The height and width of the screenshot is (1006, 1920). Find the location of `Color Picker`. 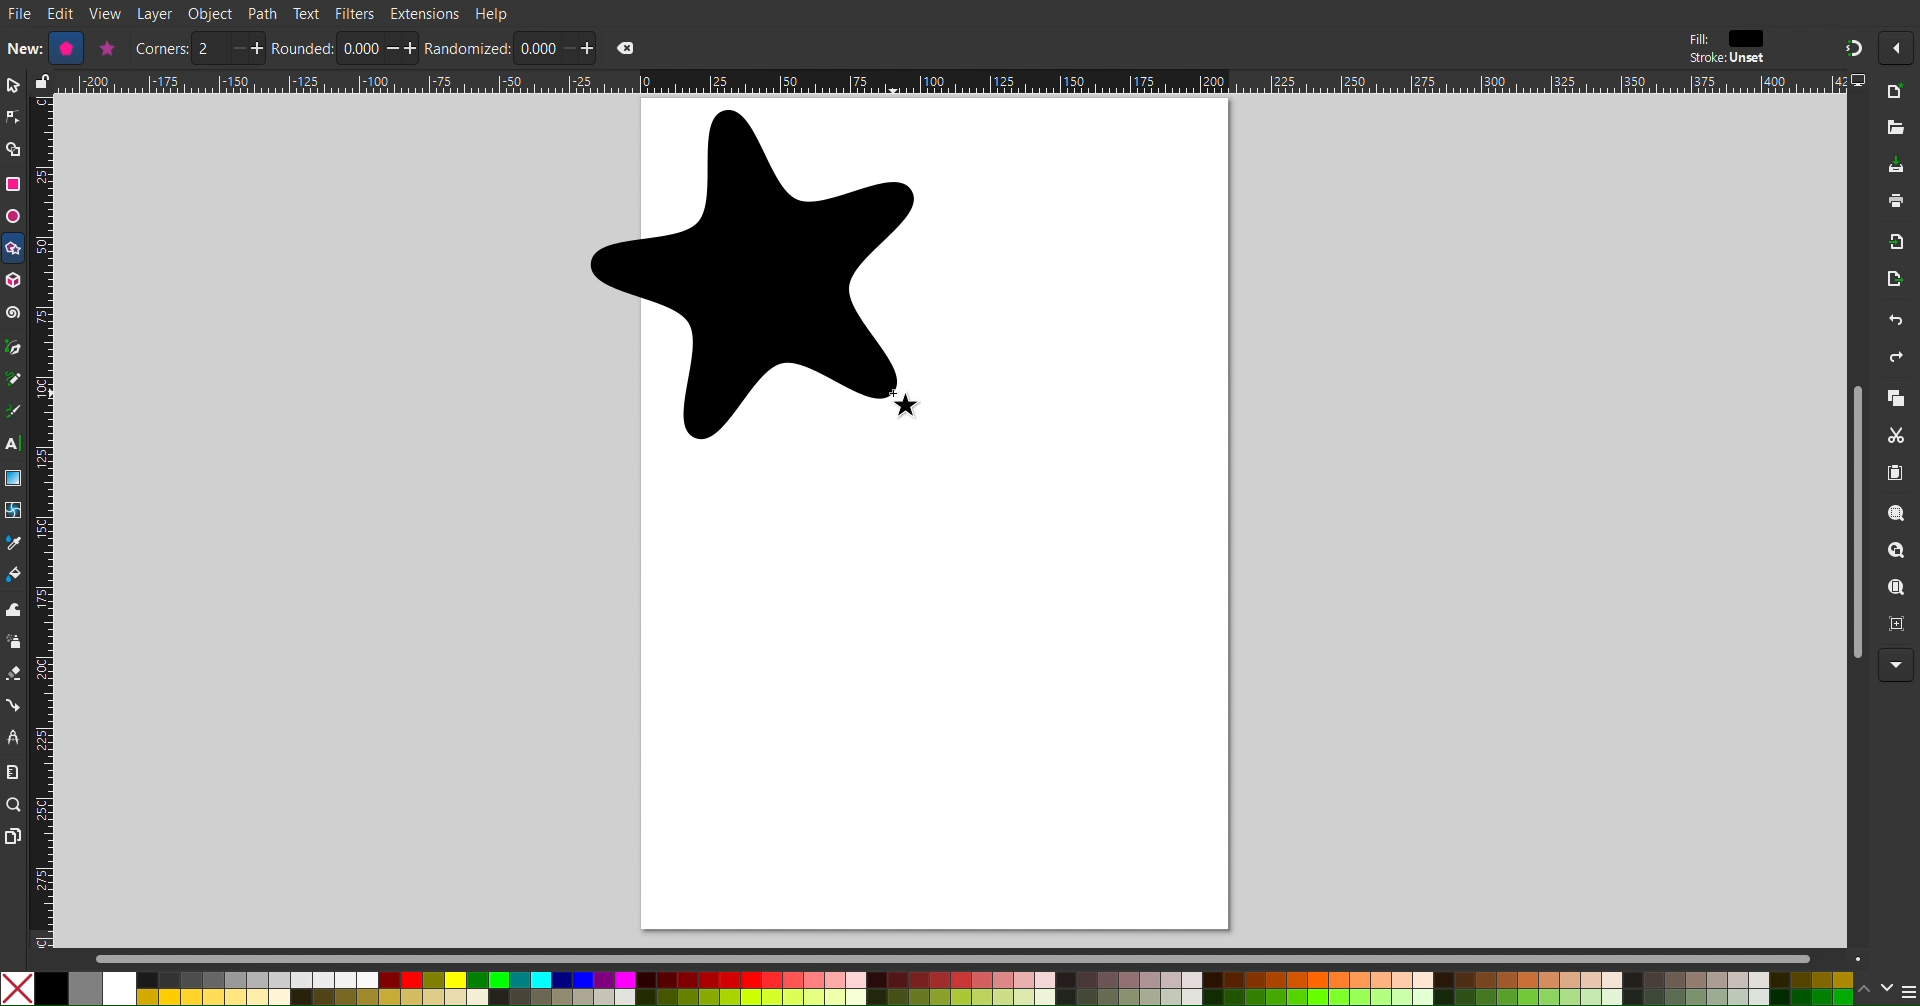

Color Picker is located at coordinates (14, 545).